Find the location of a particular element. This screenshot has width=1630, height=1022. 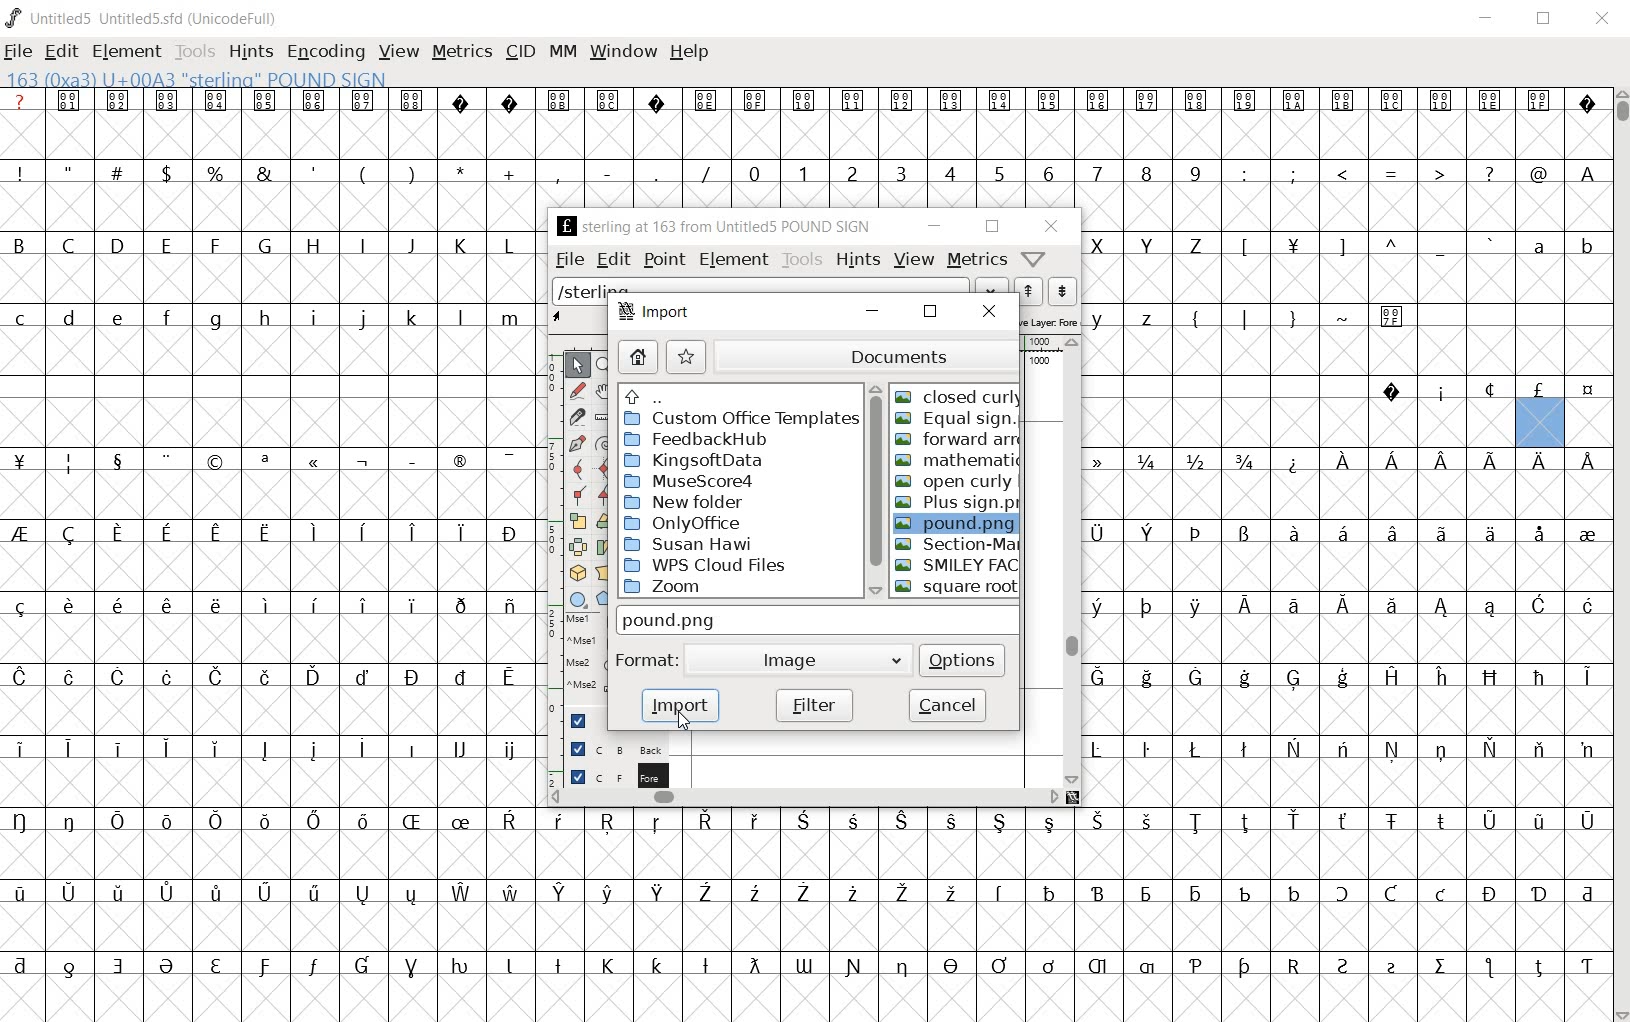

file is located at coordinates (569, 259).